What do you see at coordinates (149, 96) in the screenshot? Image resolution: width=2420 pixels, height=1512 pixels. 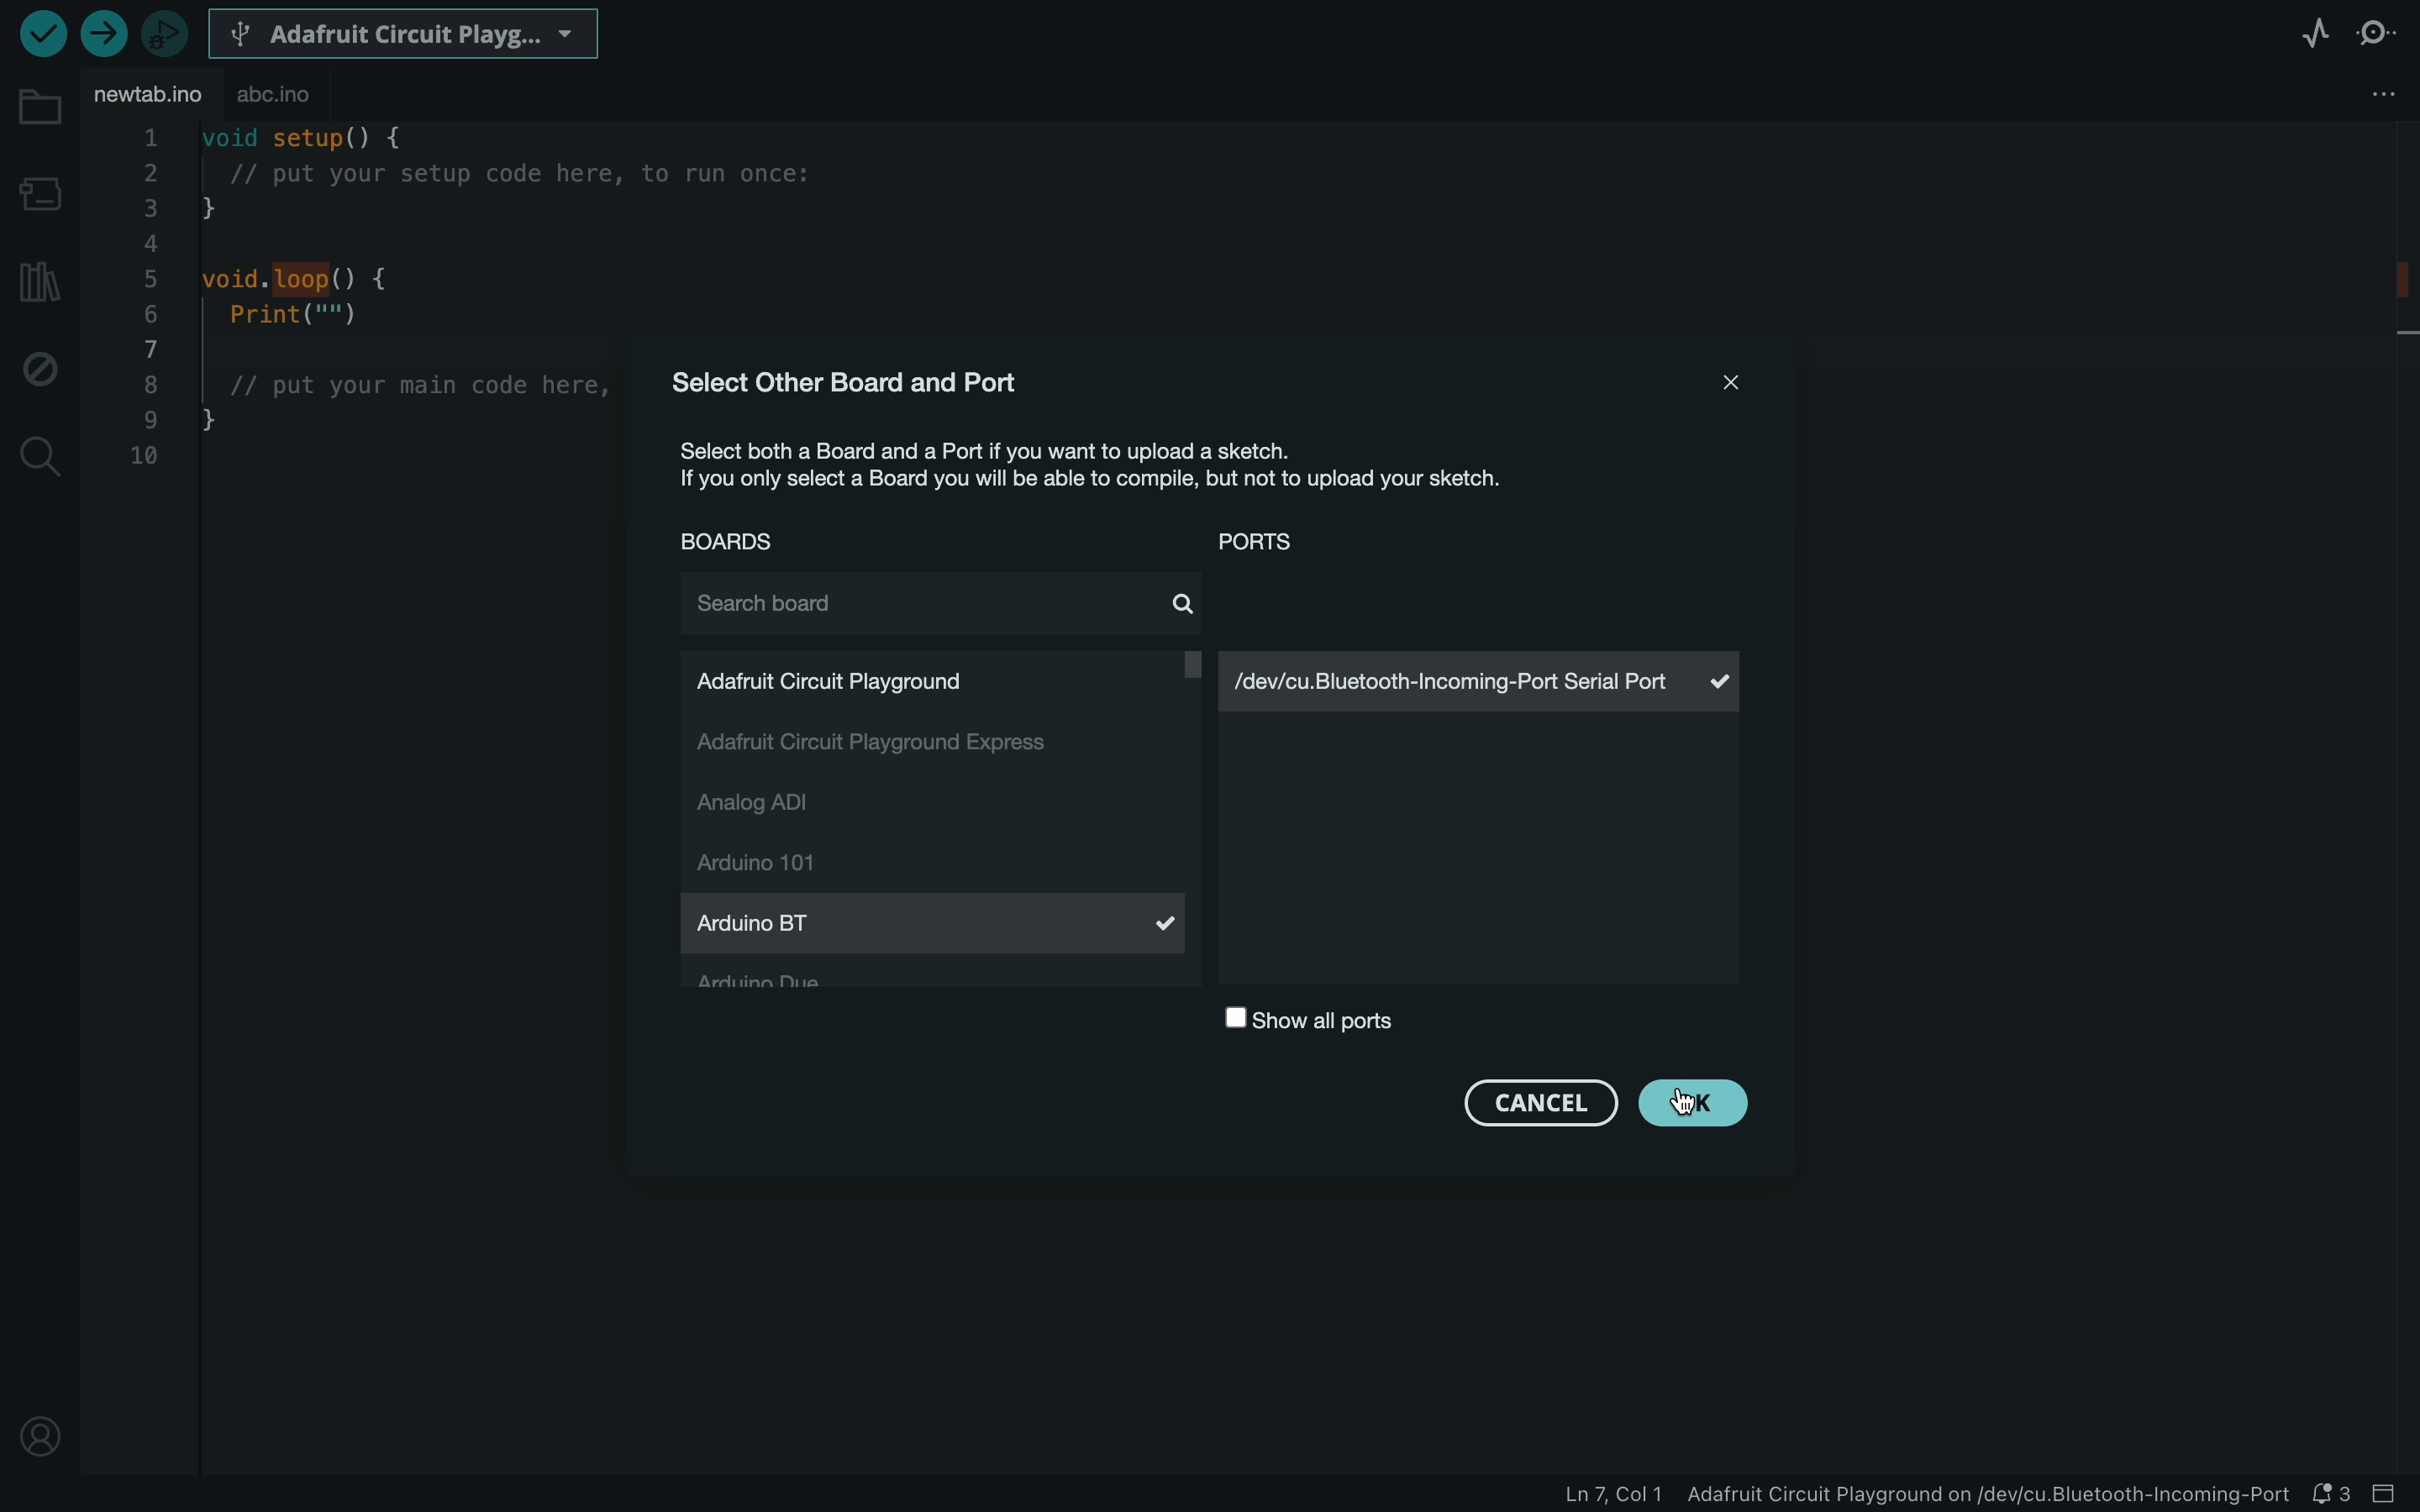 I see `file tab` at bounding box center [149, 96].